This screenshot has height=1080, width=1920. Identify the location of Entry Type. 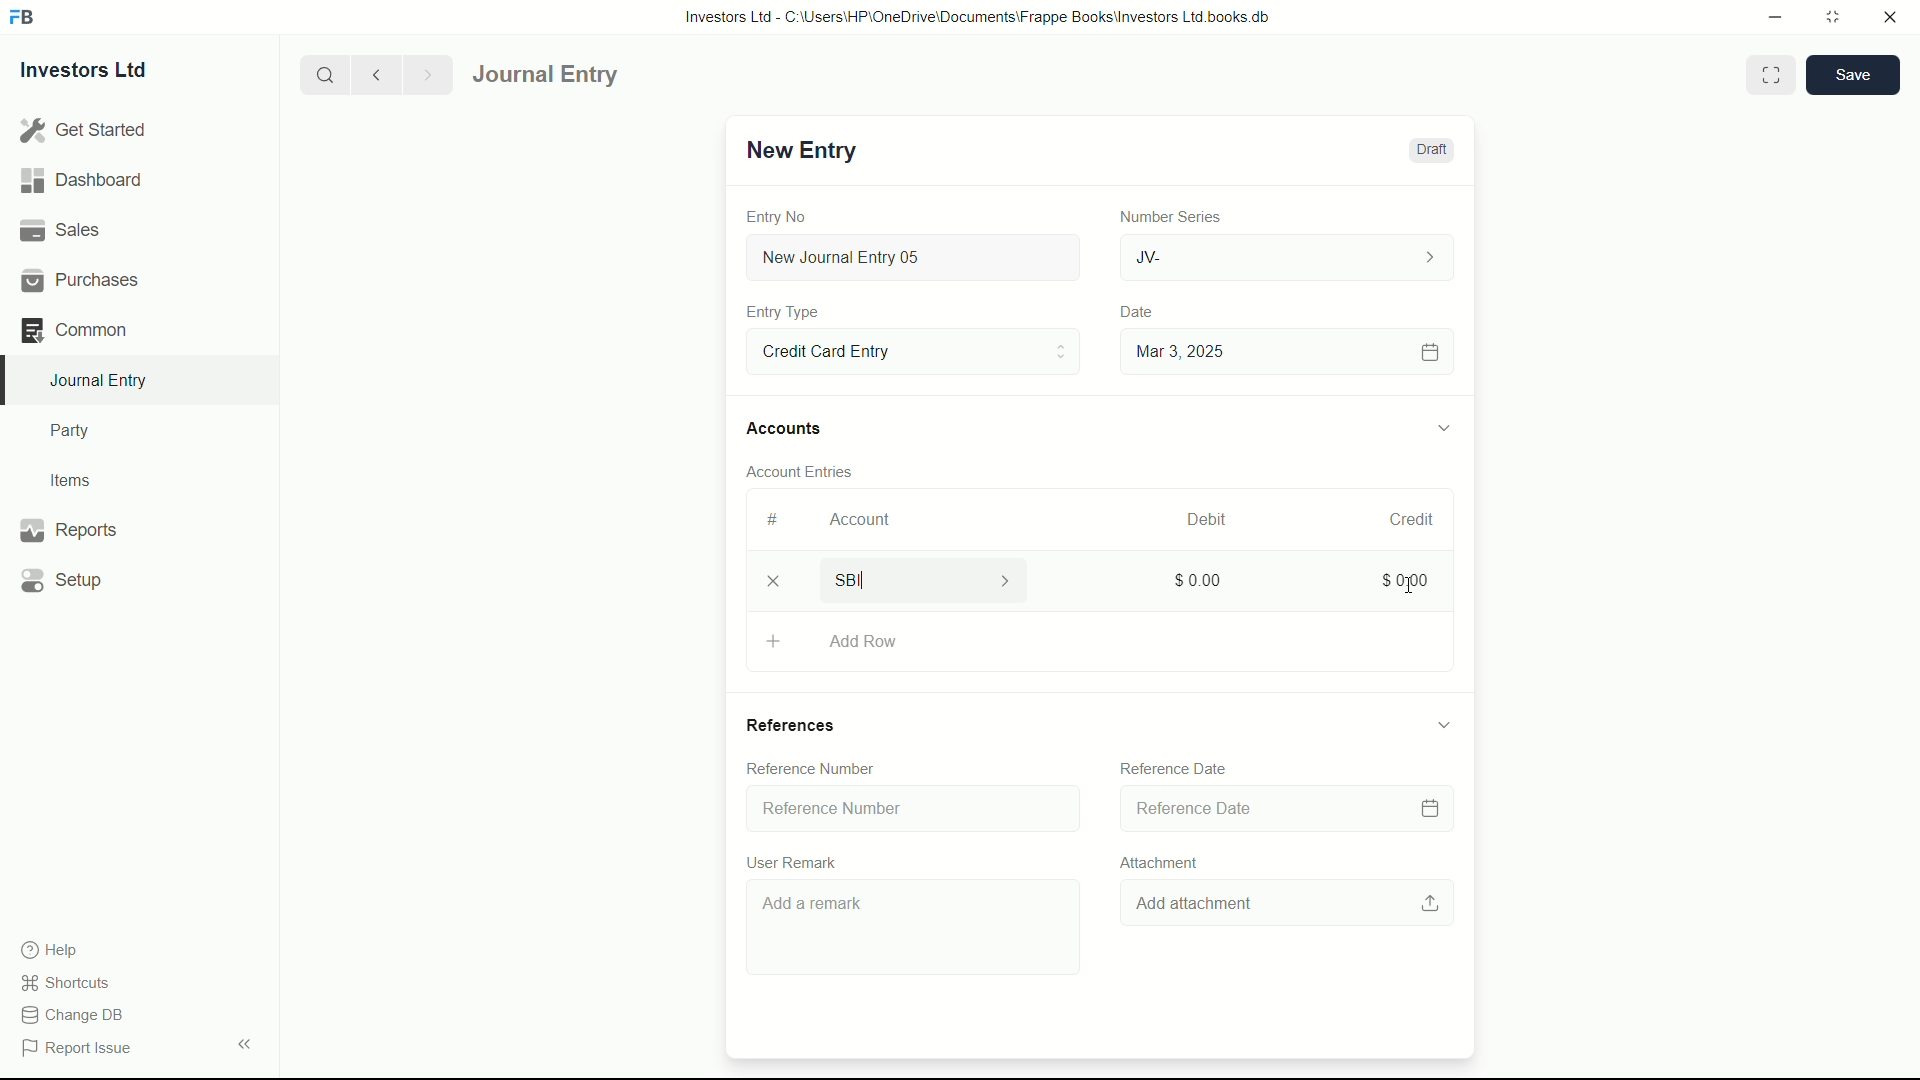
(783, 312).